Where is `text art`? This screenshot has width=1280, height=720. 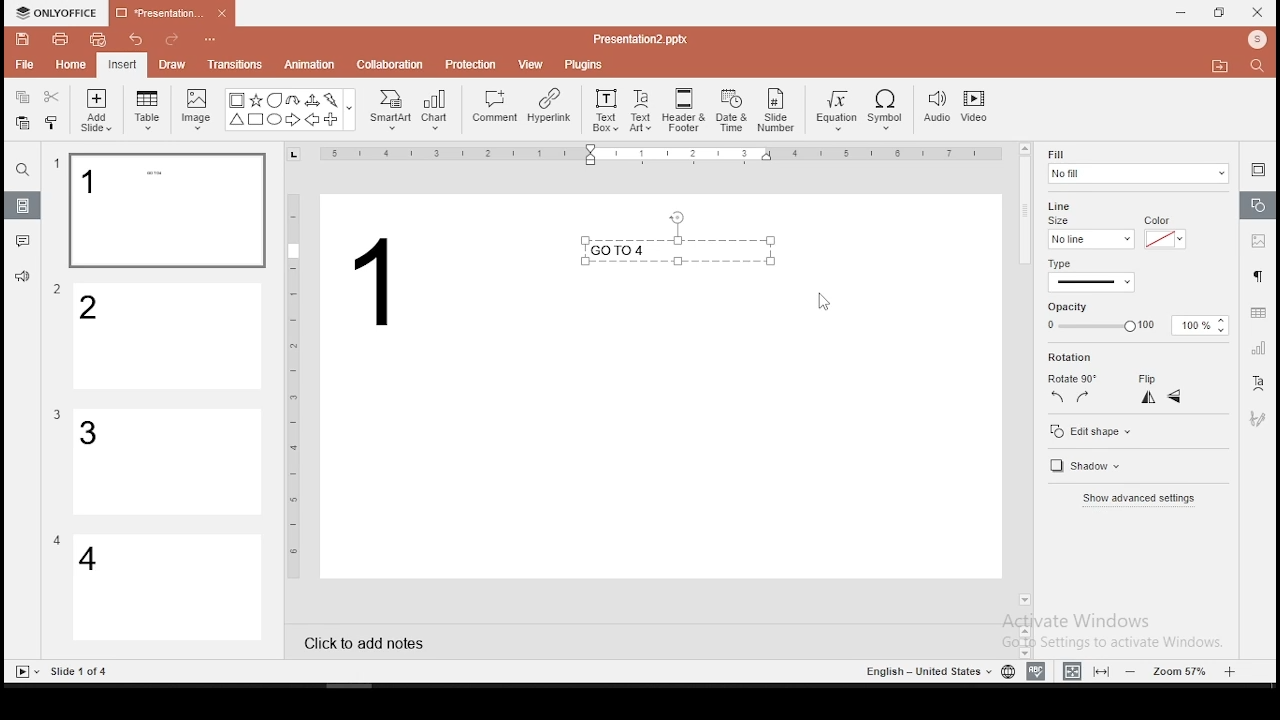 text art is located at coordinates (641, 109).